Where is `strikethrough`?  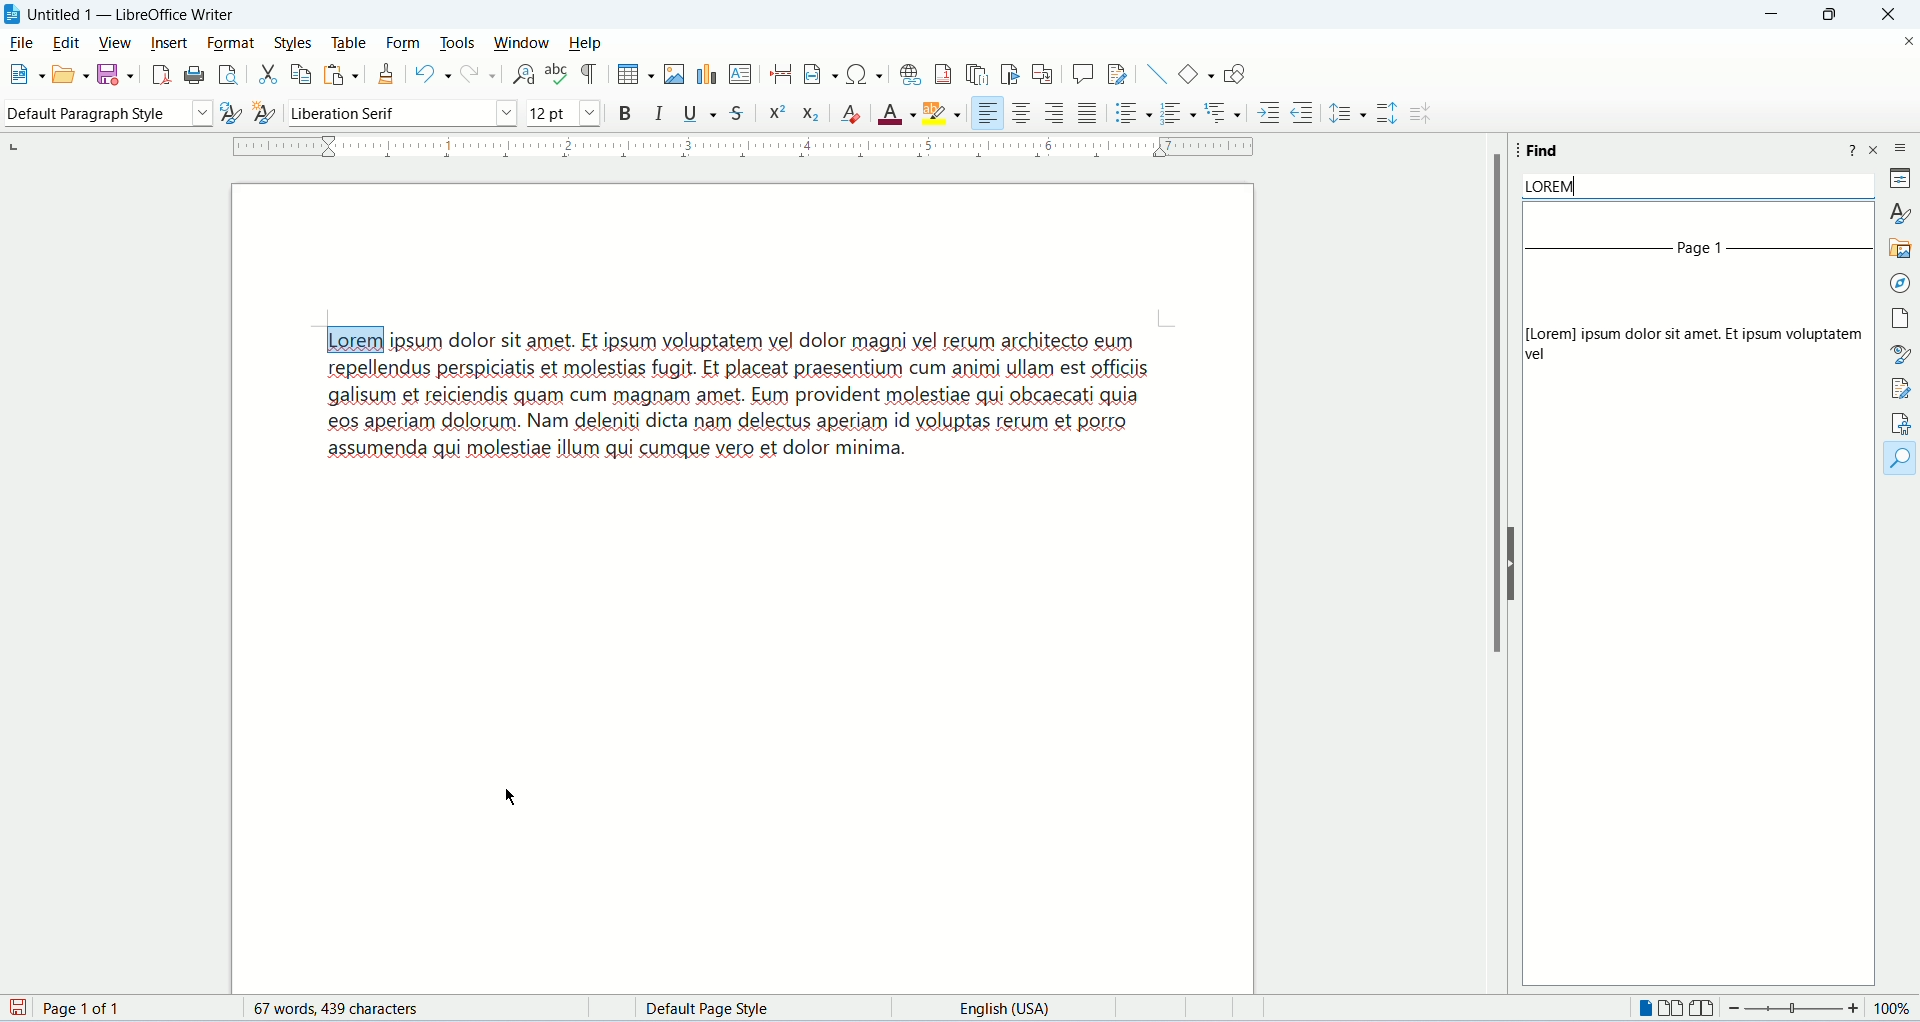
strikethrough is located at coordinates (738, 112).